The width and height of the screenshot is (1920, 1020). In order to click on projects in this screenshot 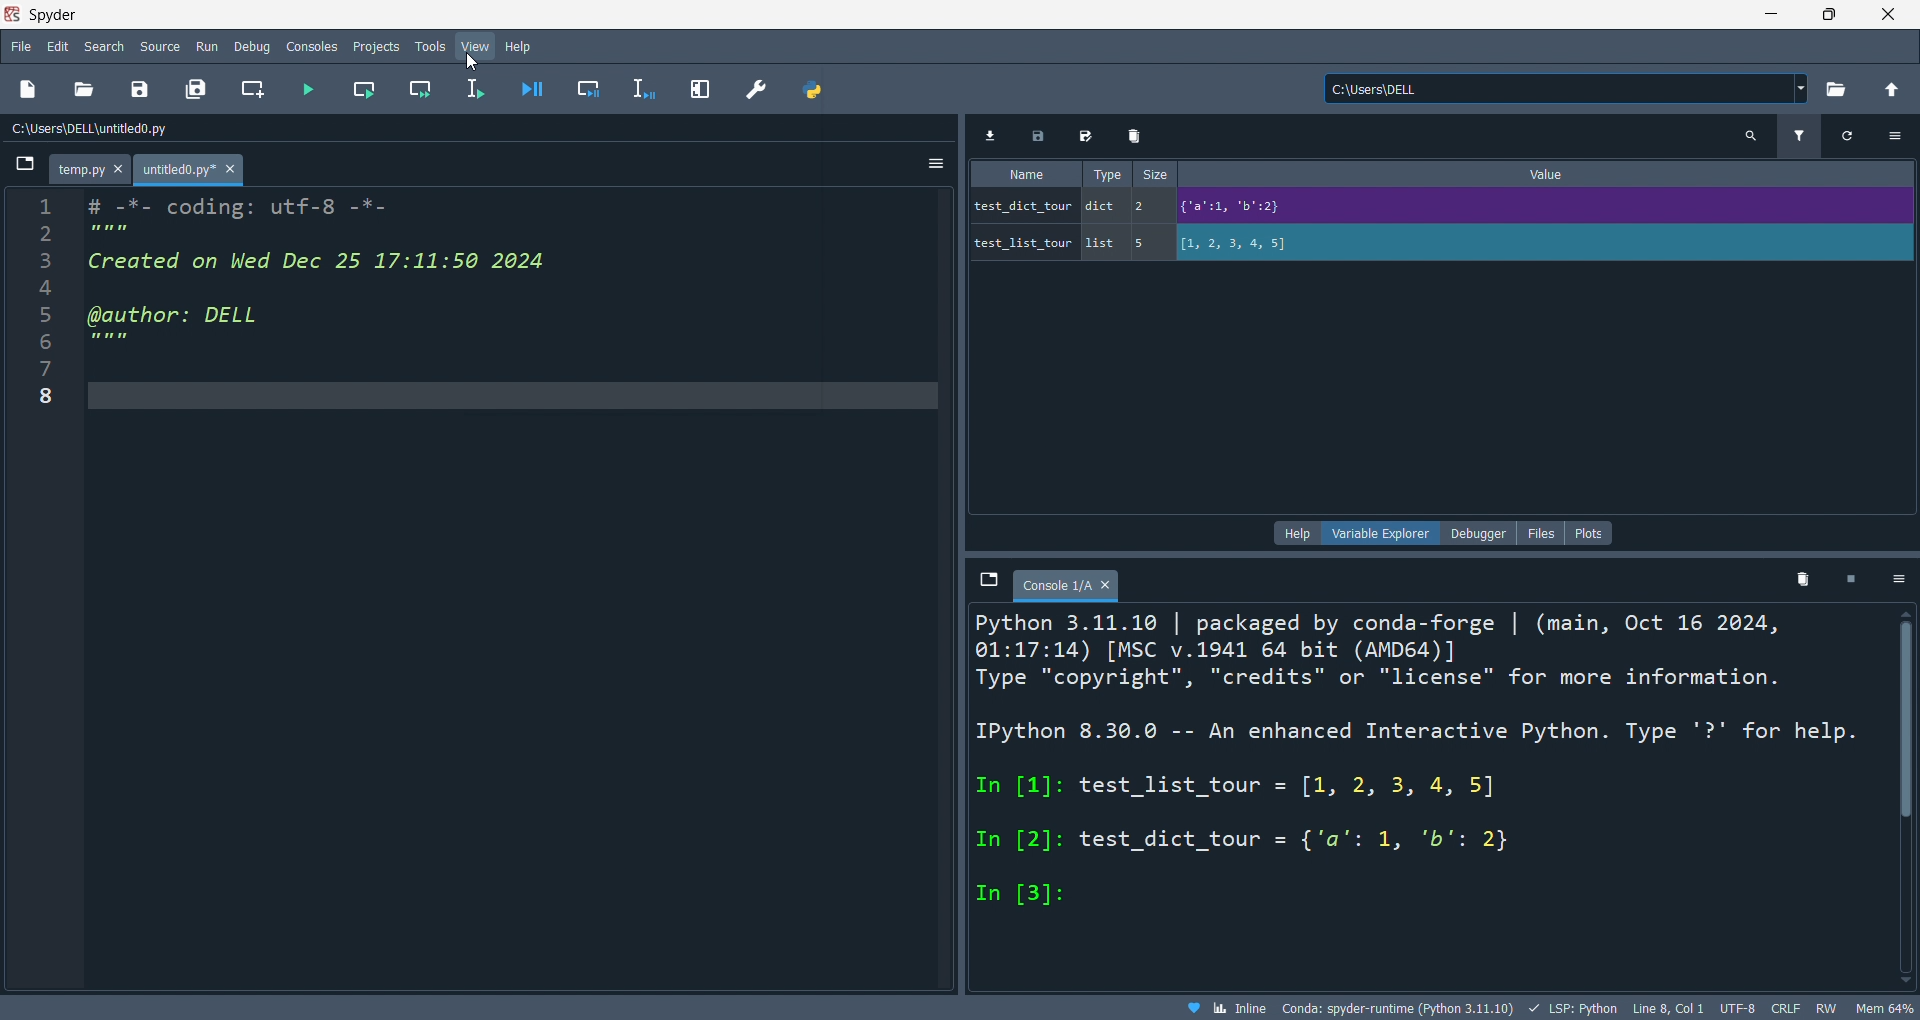, I will do `click(374, 44)`.